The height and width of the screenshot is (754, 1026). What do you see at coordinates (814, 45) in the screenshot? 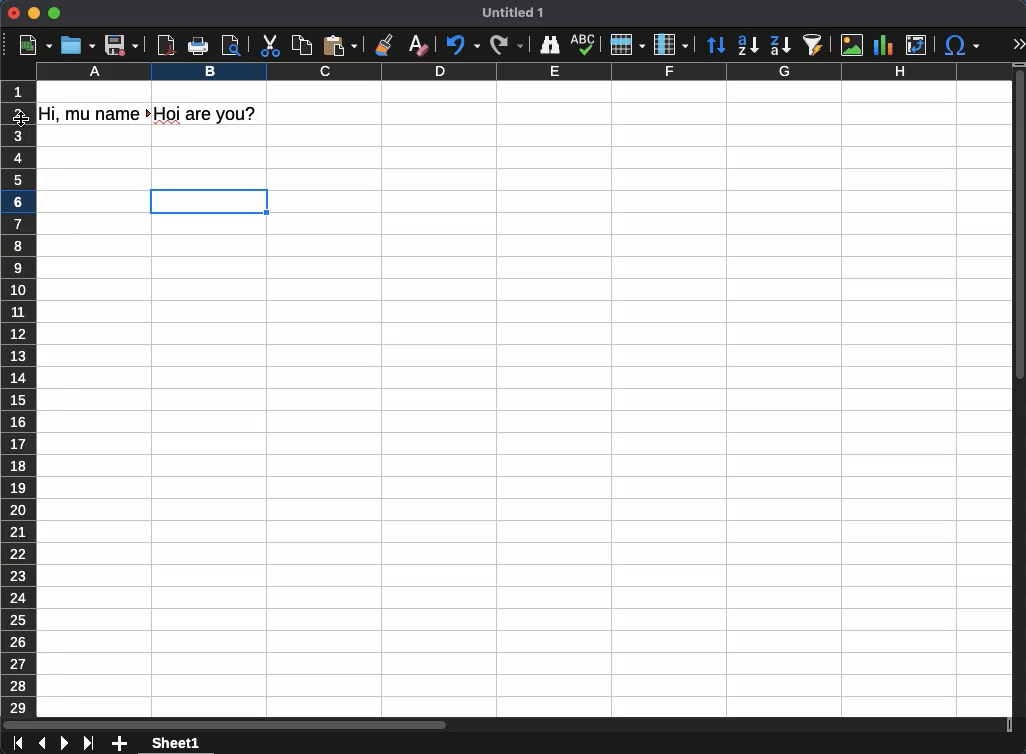
I see `sort` at bounding box center [814, 45].